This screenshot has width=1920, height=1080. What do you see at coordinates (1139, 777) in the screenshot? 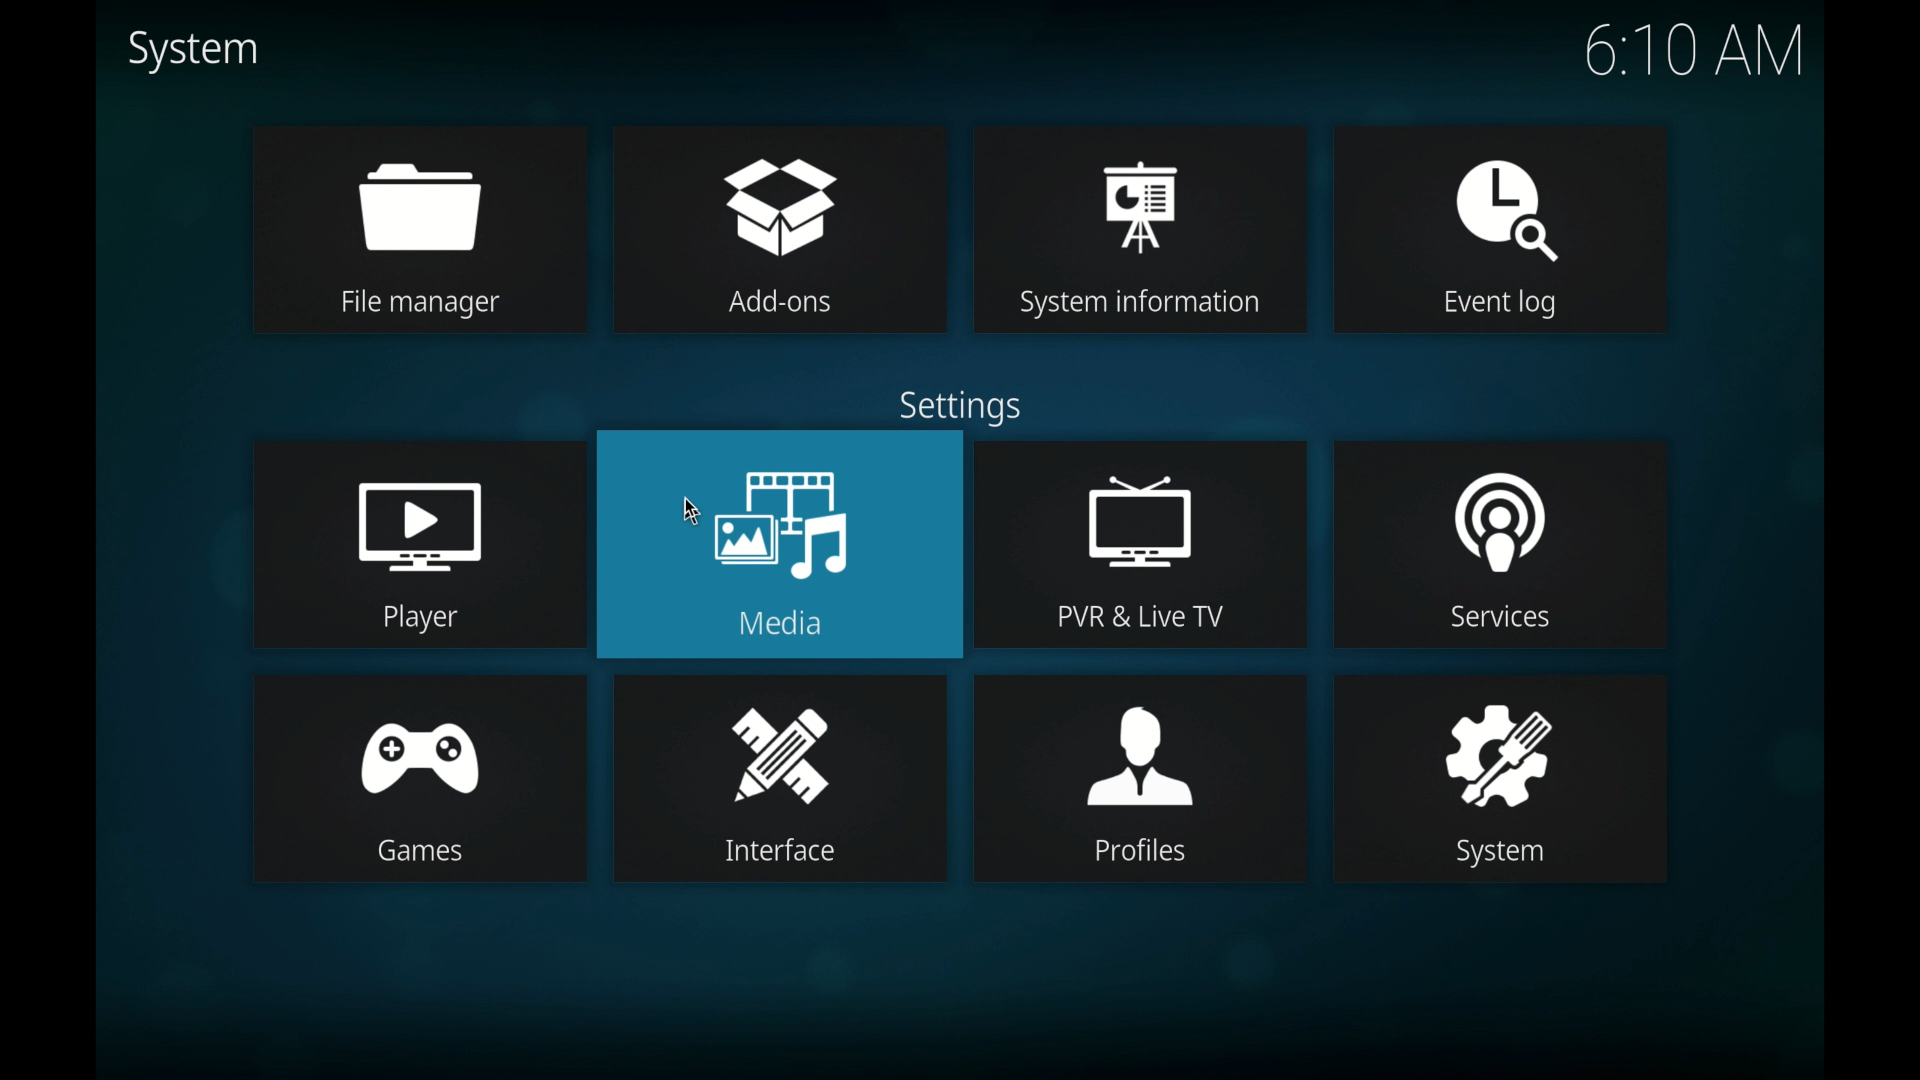
I see `profiles` at bounding box center [1139, 777].